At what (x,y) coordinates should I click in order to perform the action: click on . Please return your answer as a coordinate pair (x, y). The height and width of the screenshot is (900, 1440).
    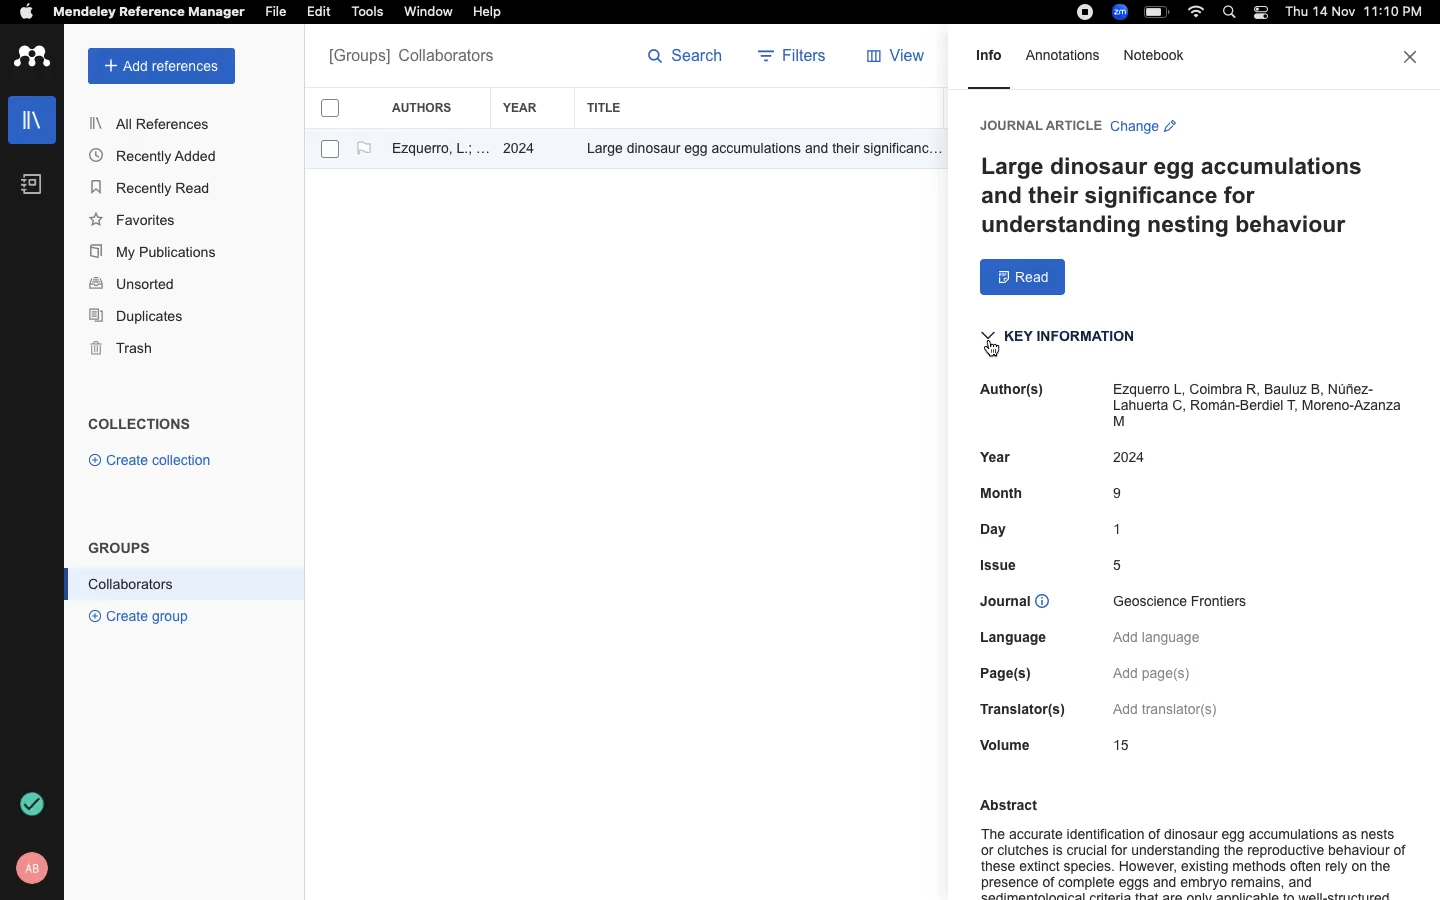
    Looking at the image, I should click on (1004, 566).